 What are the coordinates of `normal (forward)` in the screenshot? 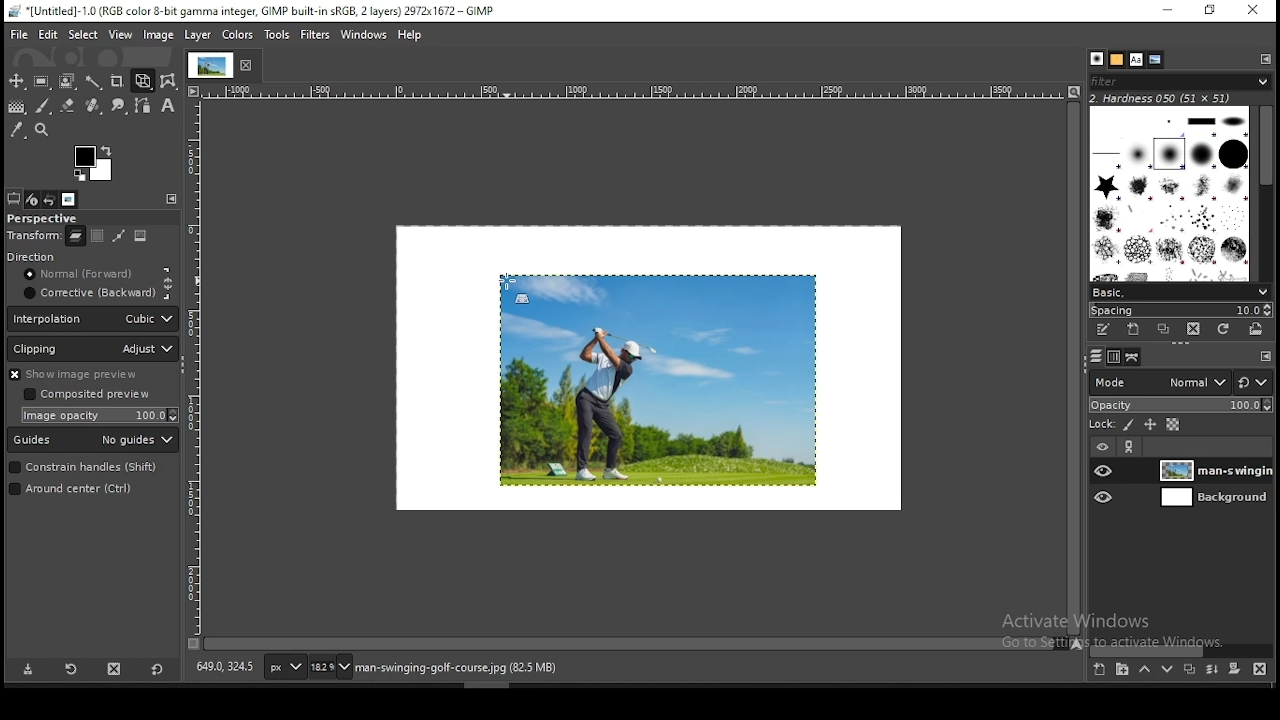 It's located at (87, 277).